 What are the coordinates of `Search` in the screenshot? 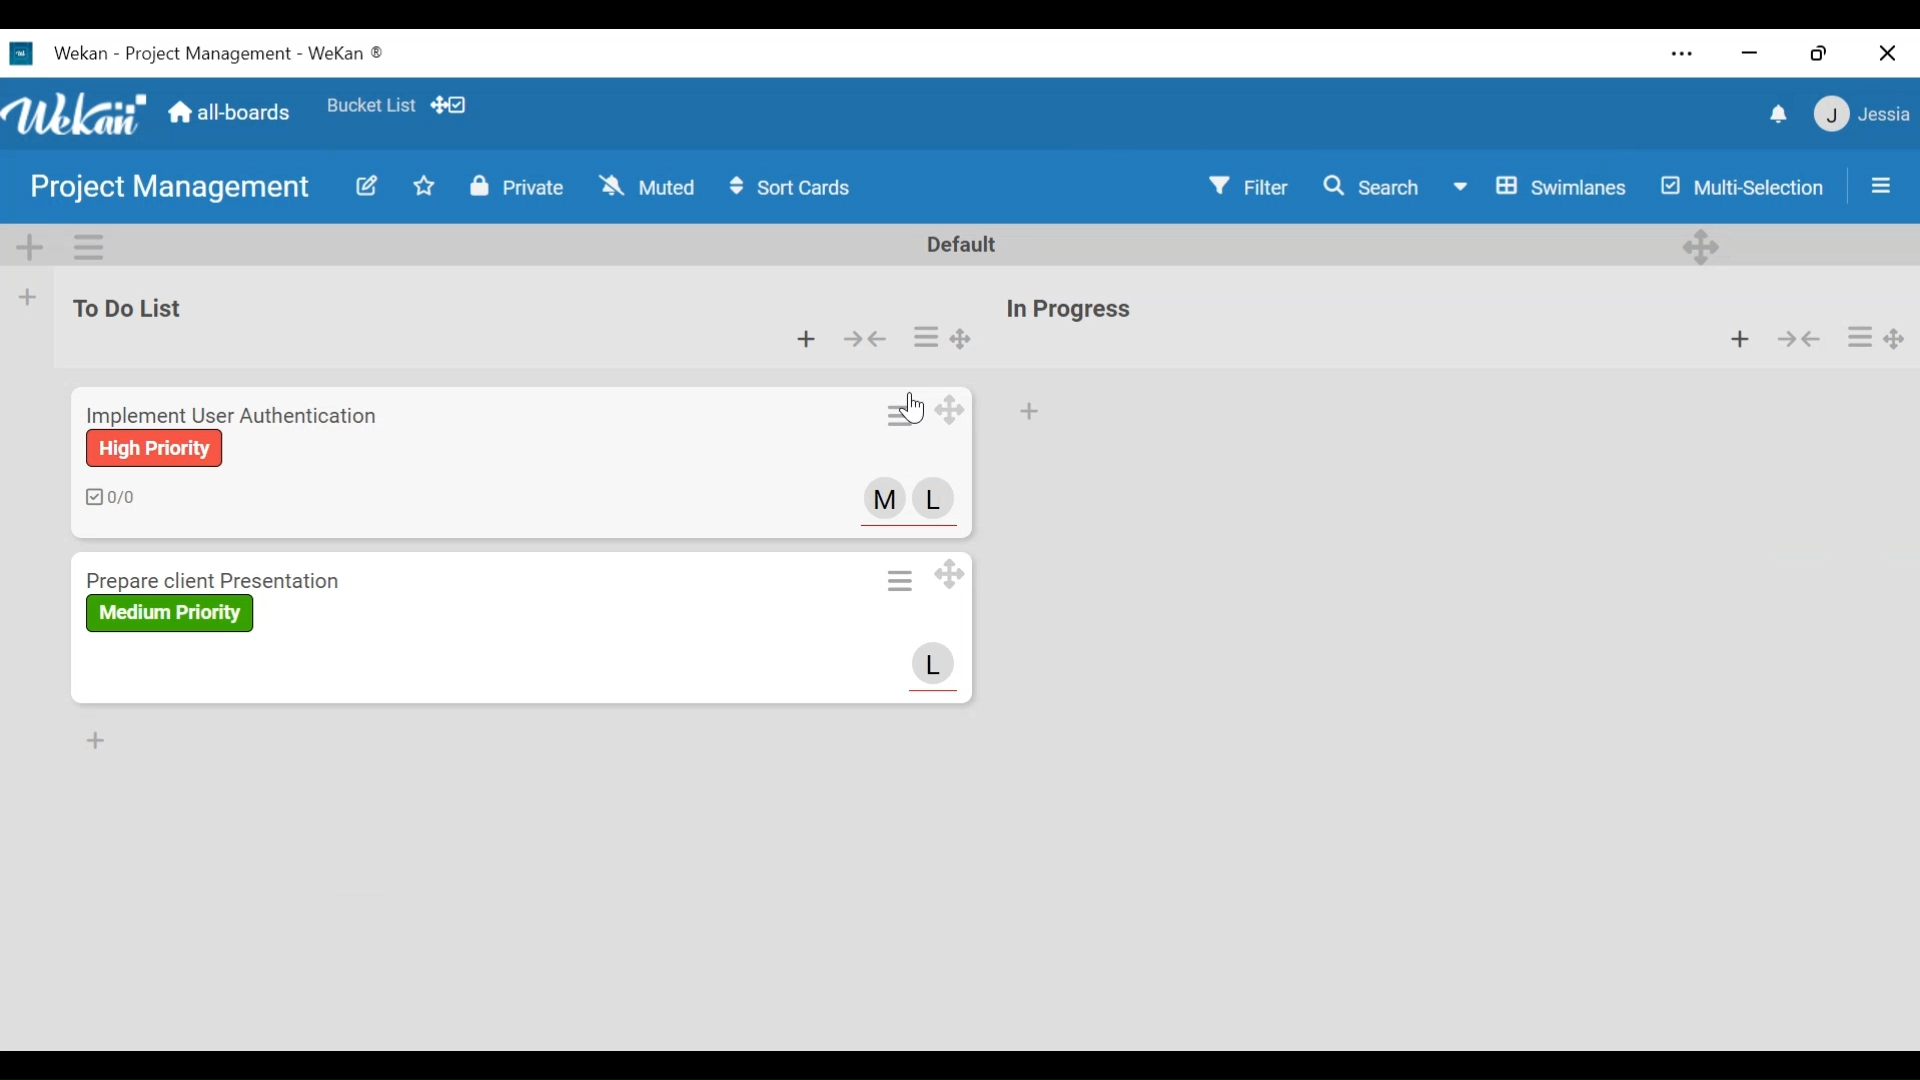 It's located at (1369, 189).